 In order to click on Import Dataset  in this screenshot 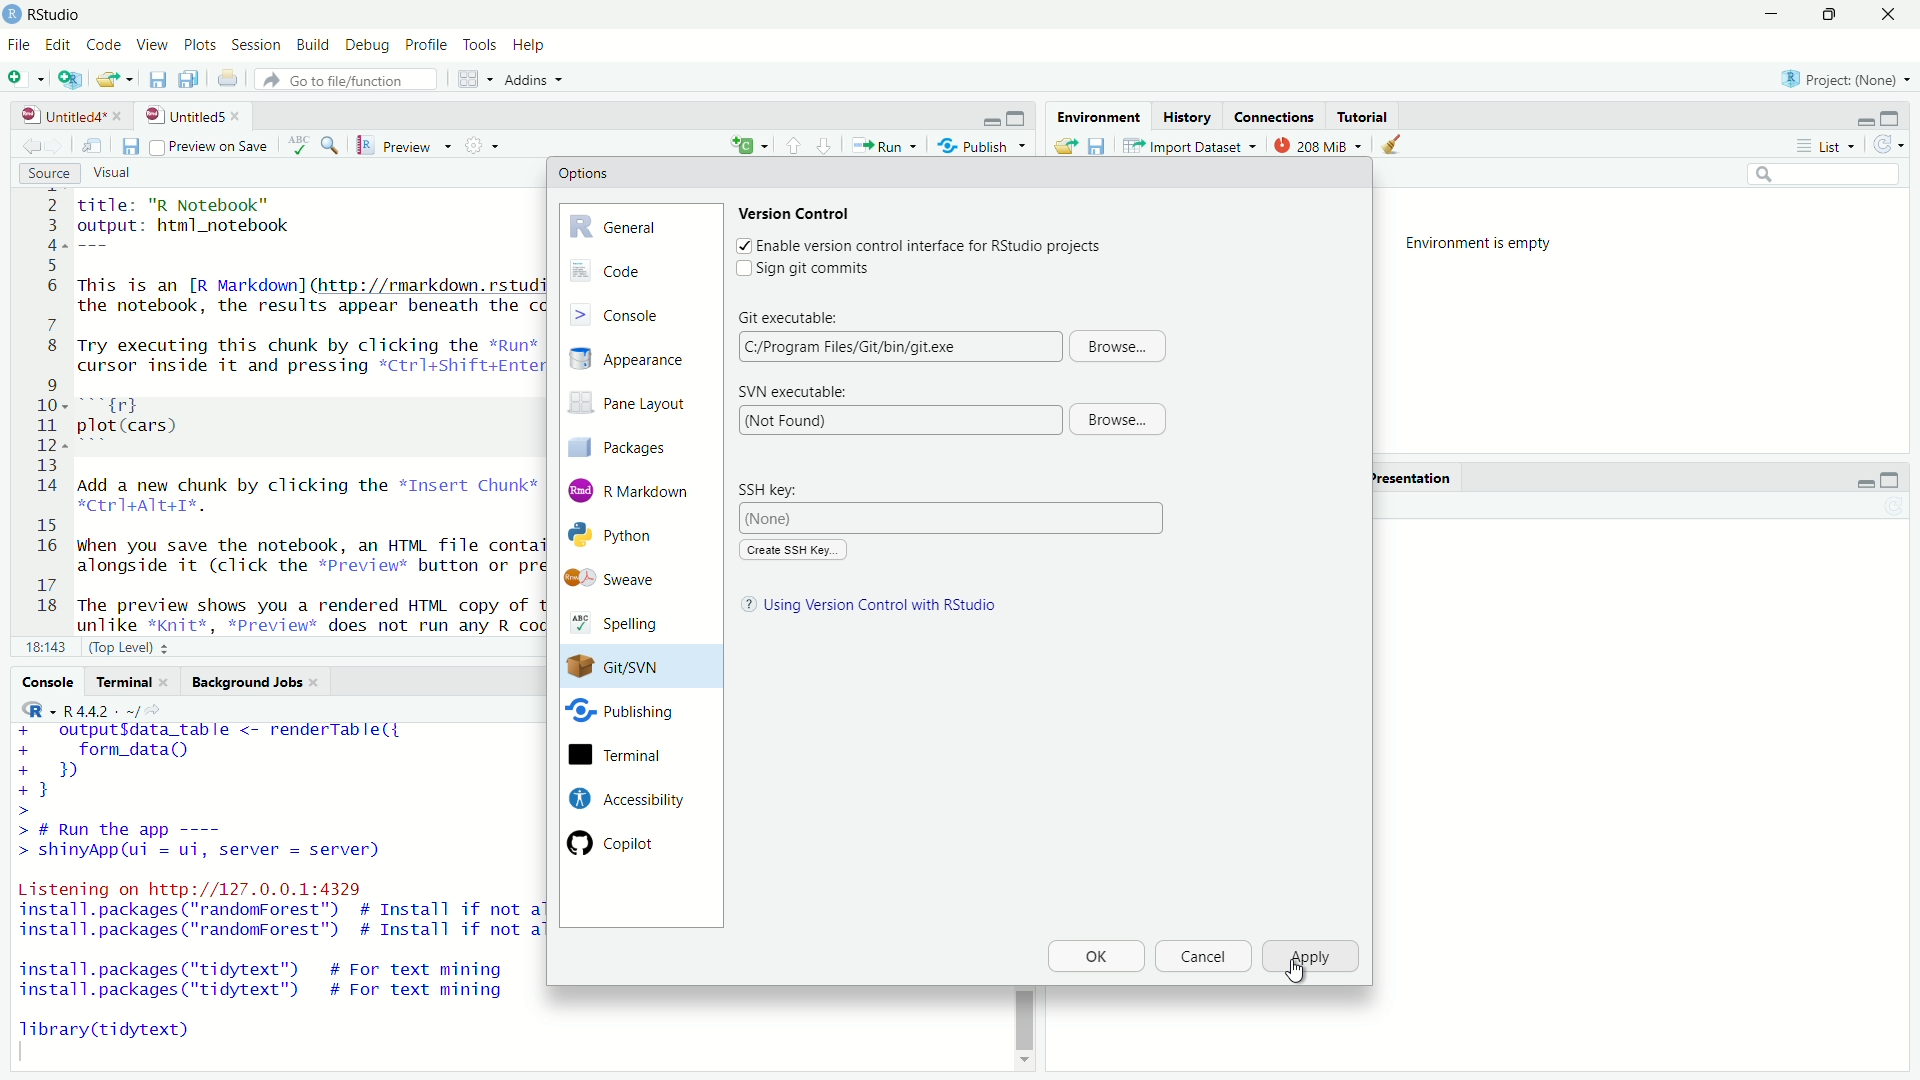, I will do `click(1191, 145)`.